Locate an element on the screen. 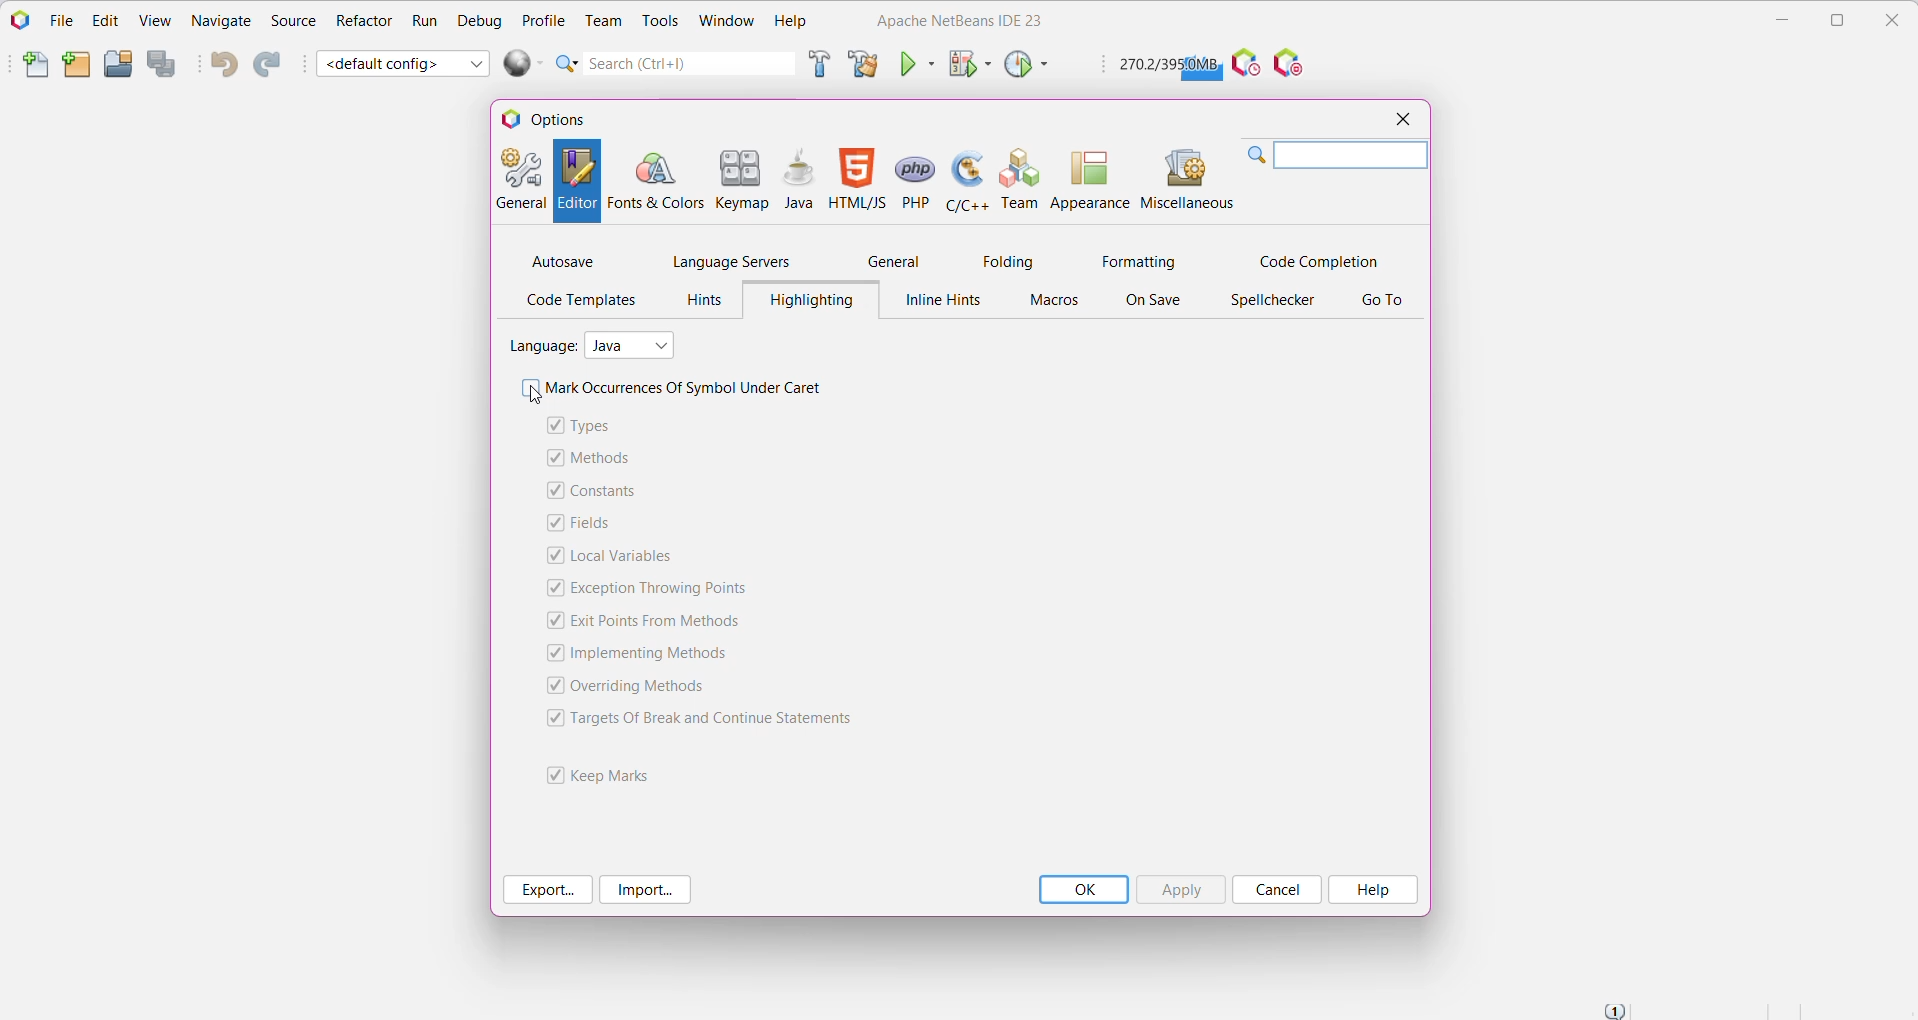  Open Project is located at coordinates (118, 63).